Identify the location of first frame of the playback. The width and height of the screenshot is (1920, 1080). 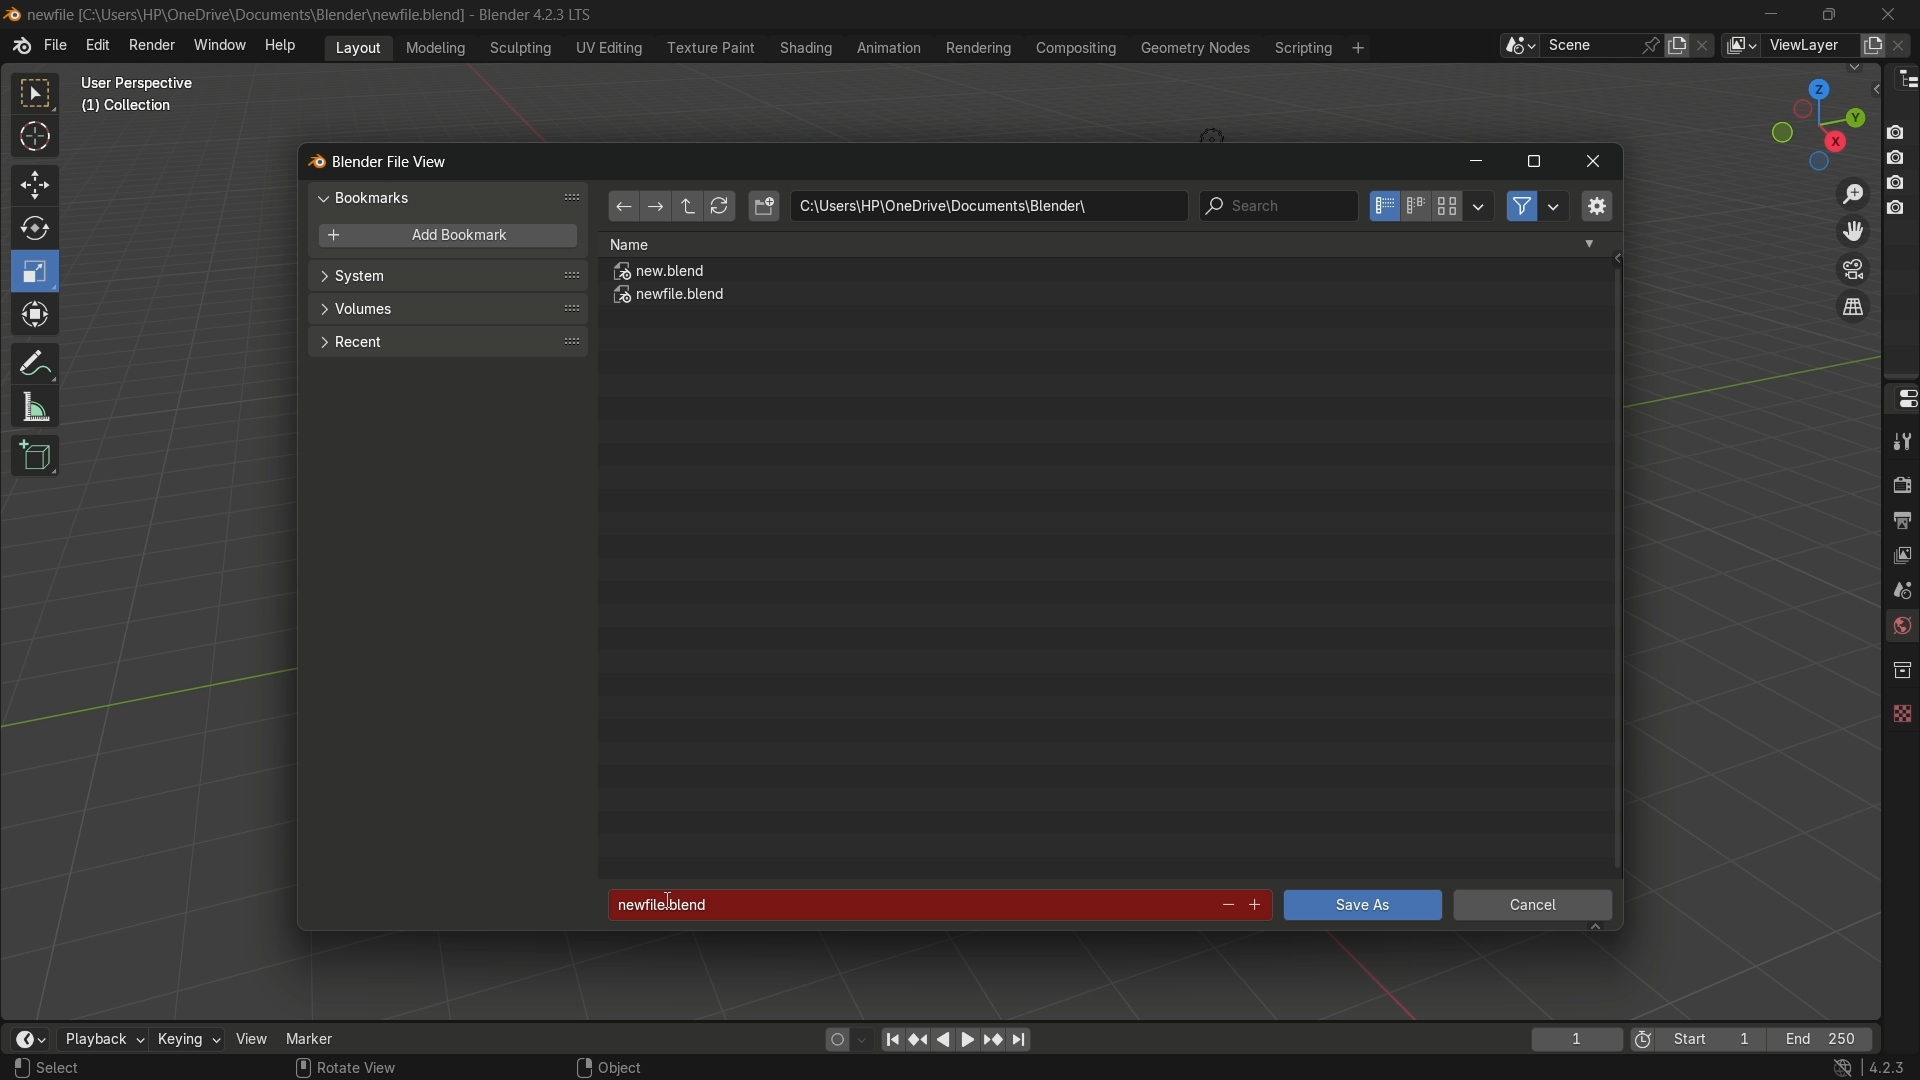
(1698, 1039).